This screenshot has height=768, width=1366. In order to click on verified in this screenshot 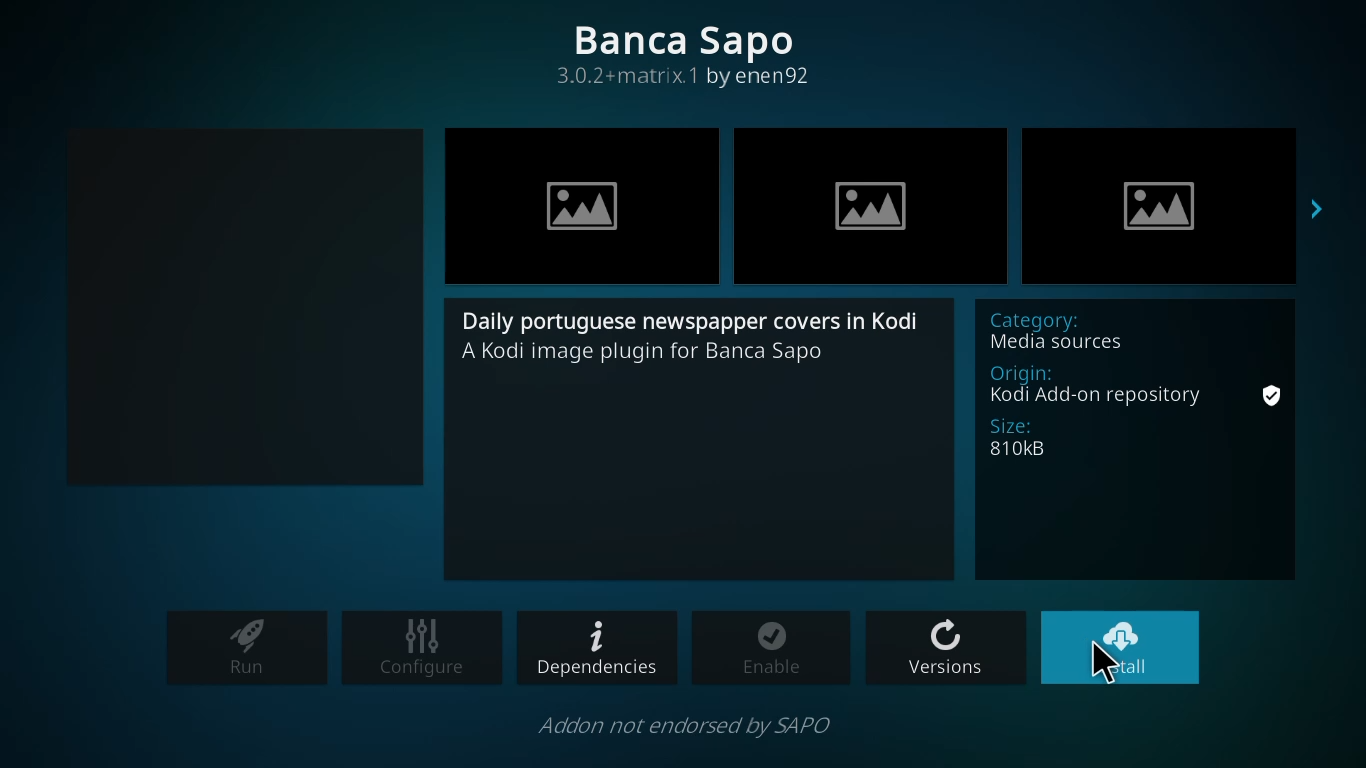, I will do `click(1273, 397)`.